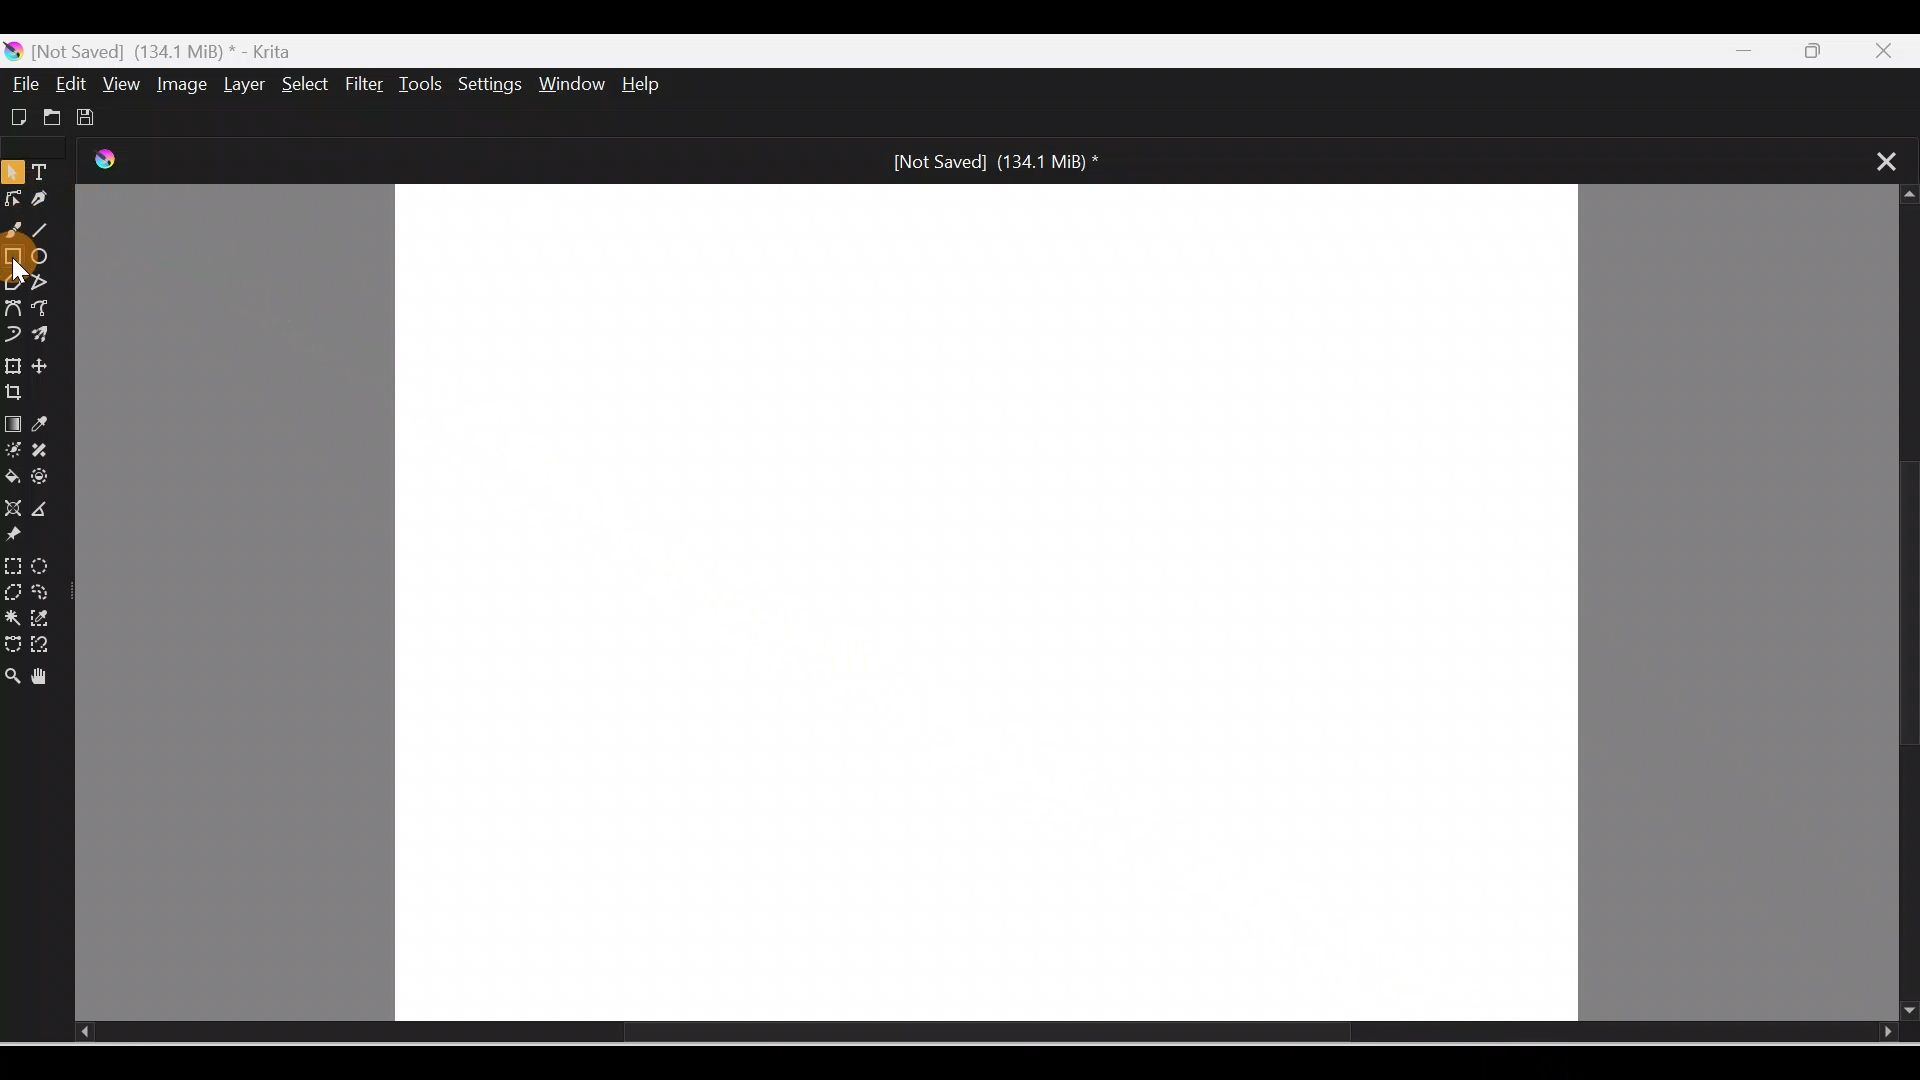 This screenshot has width=1920, height=1080. What do you see at coordinates (12, 175) in the screenshot?
I see `Select shapes tool` at bounding box center [12, 175].